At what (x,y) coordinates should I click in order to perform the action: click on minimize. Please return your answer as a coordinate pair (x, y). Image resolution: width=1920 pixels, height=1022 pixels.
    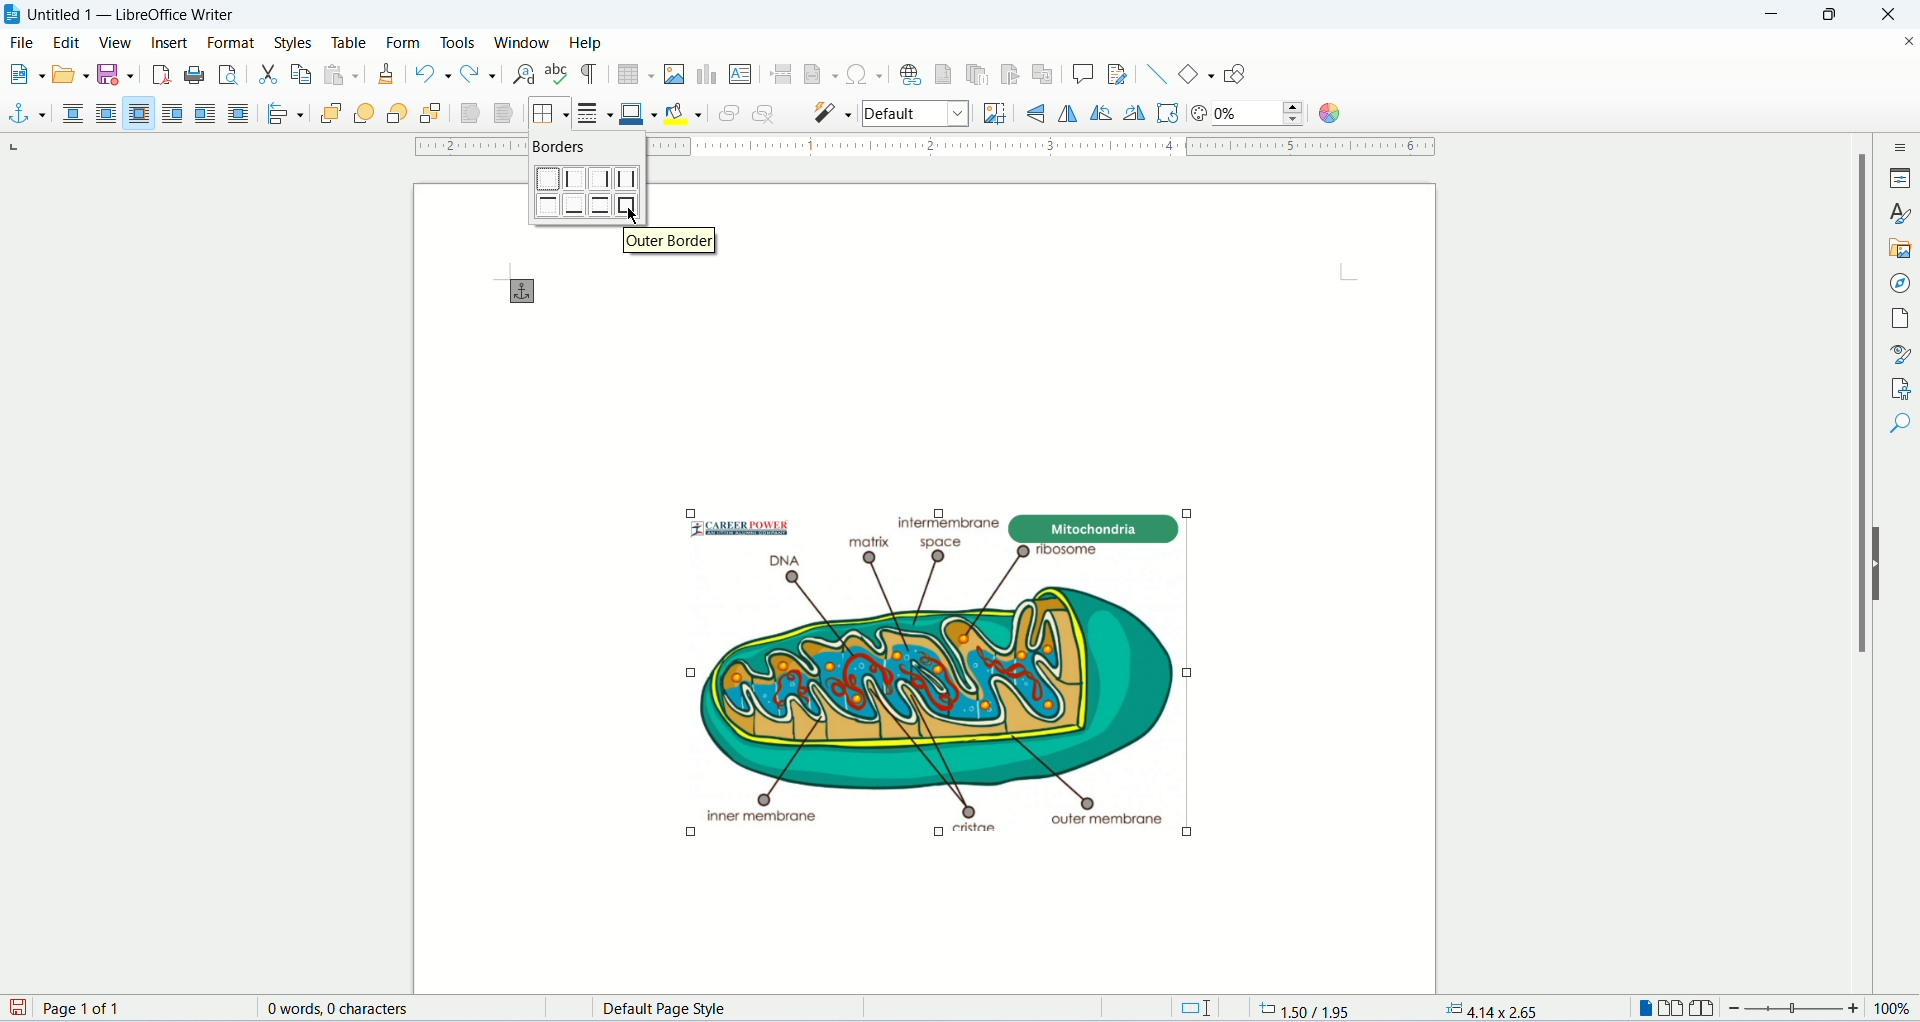
    Looking at the image, I should click on (1775, 15).